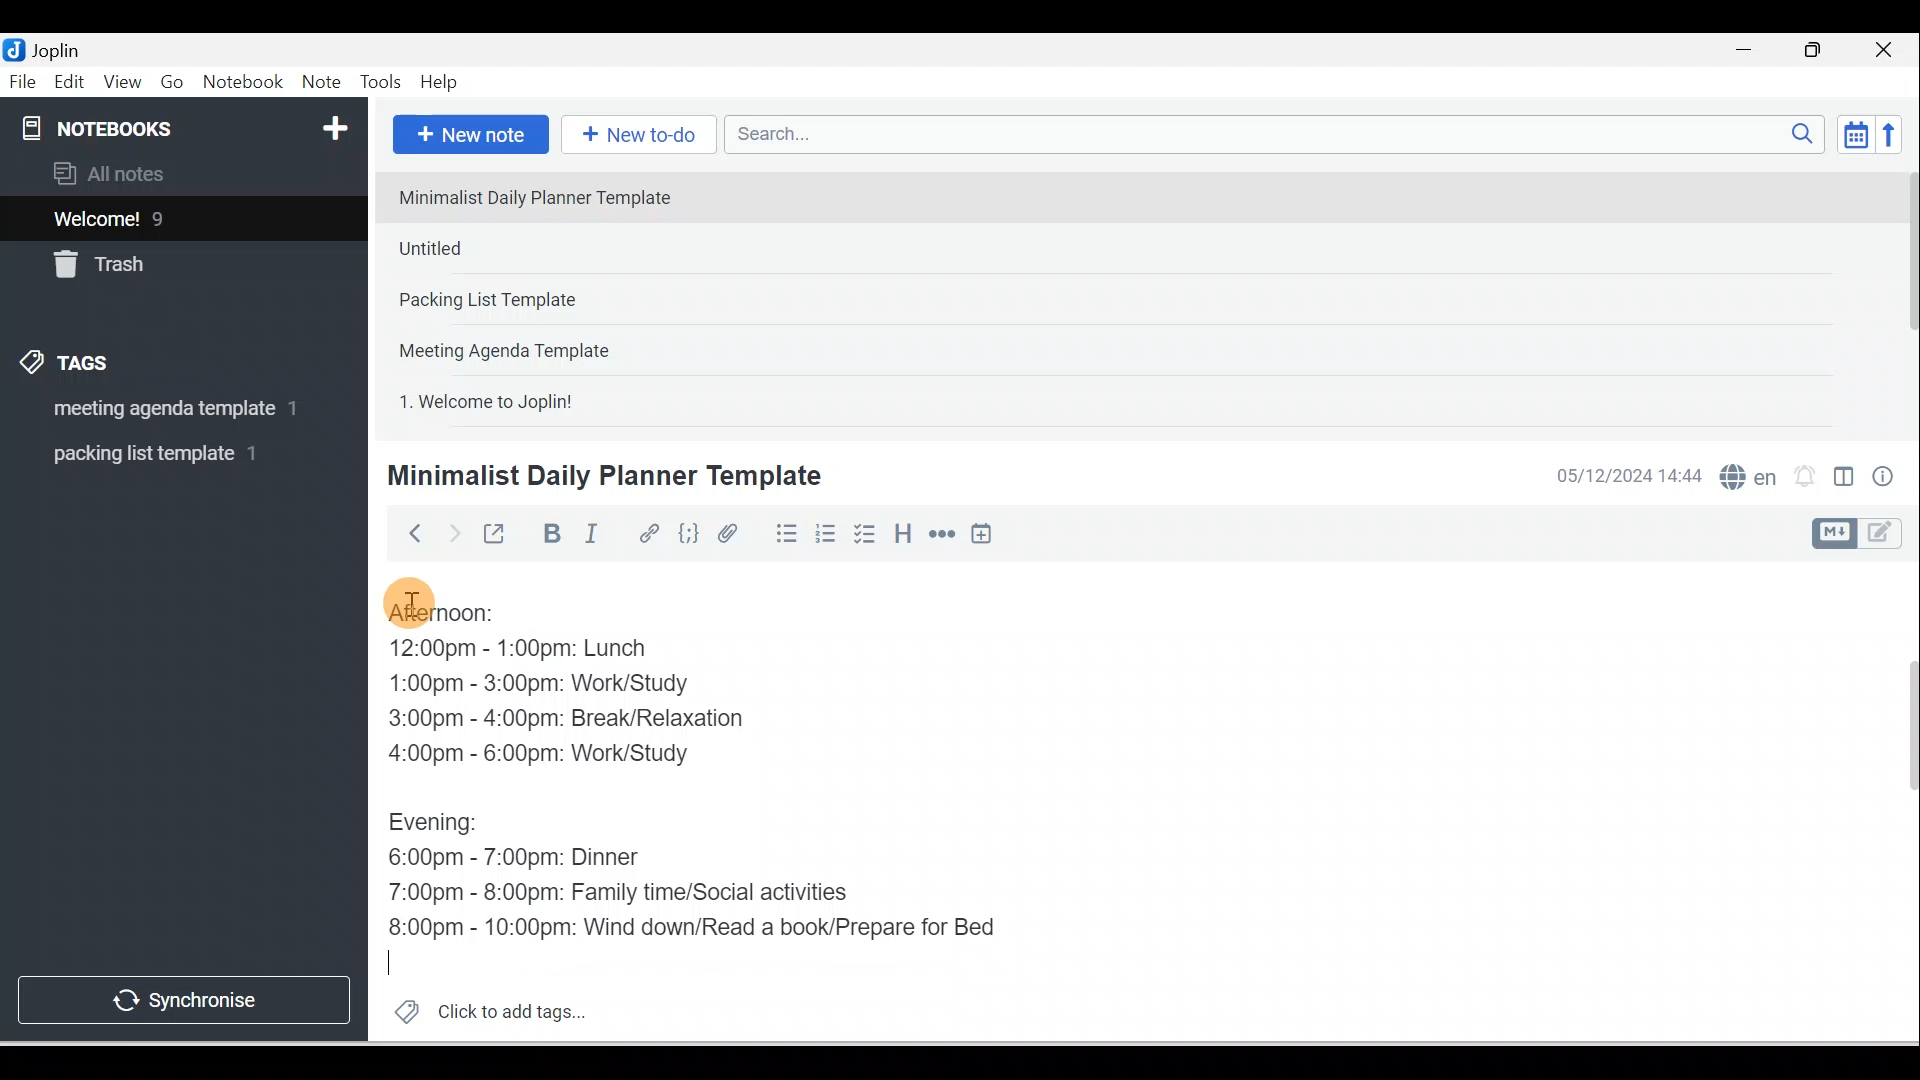 The width and height of the screenshot is (1920, 1080). I want to click on Notebooks, so click(188, 124).